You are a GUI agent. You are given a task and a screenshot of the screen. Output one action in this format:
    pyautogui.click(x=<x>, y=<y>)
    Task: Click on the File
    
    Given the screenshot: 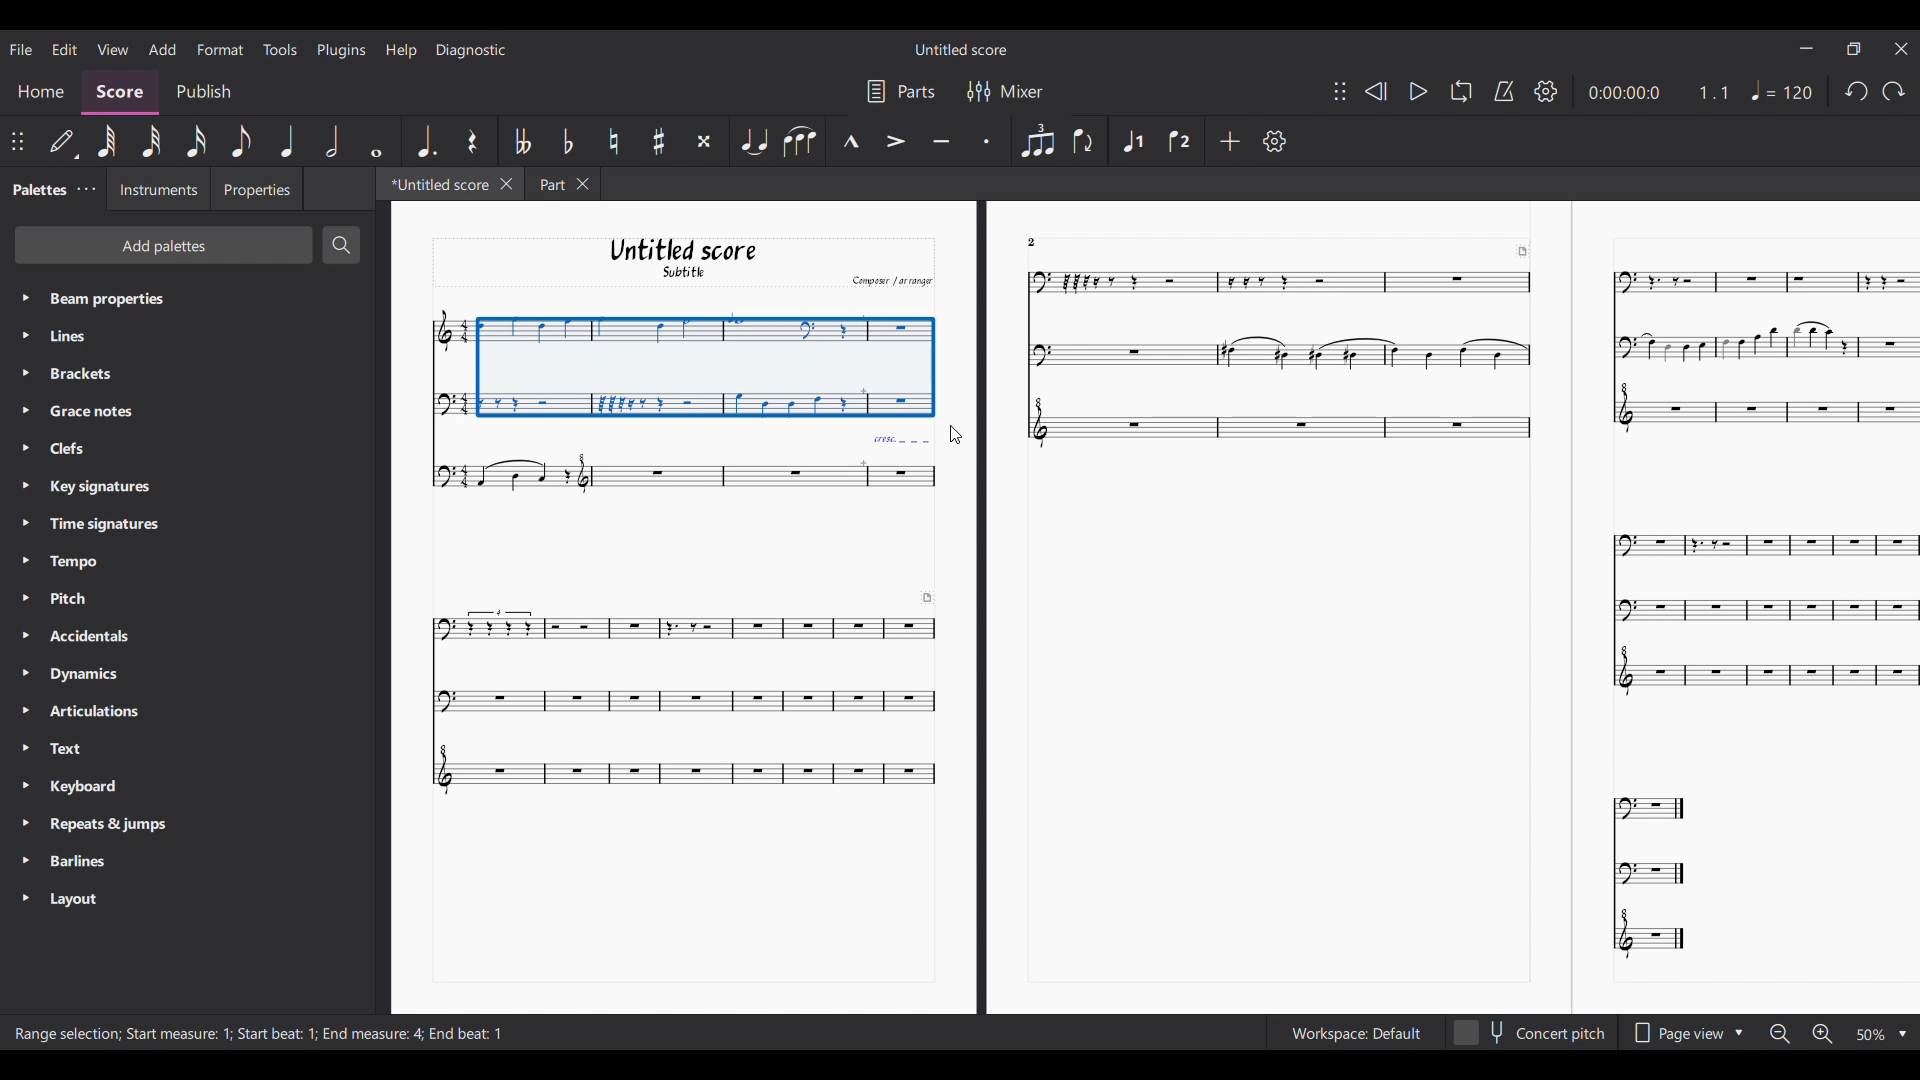 What is the action you would take?
    pyautogui.click(x=21, y=48)
    